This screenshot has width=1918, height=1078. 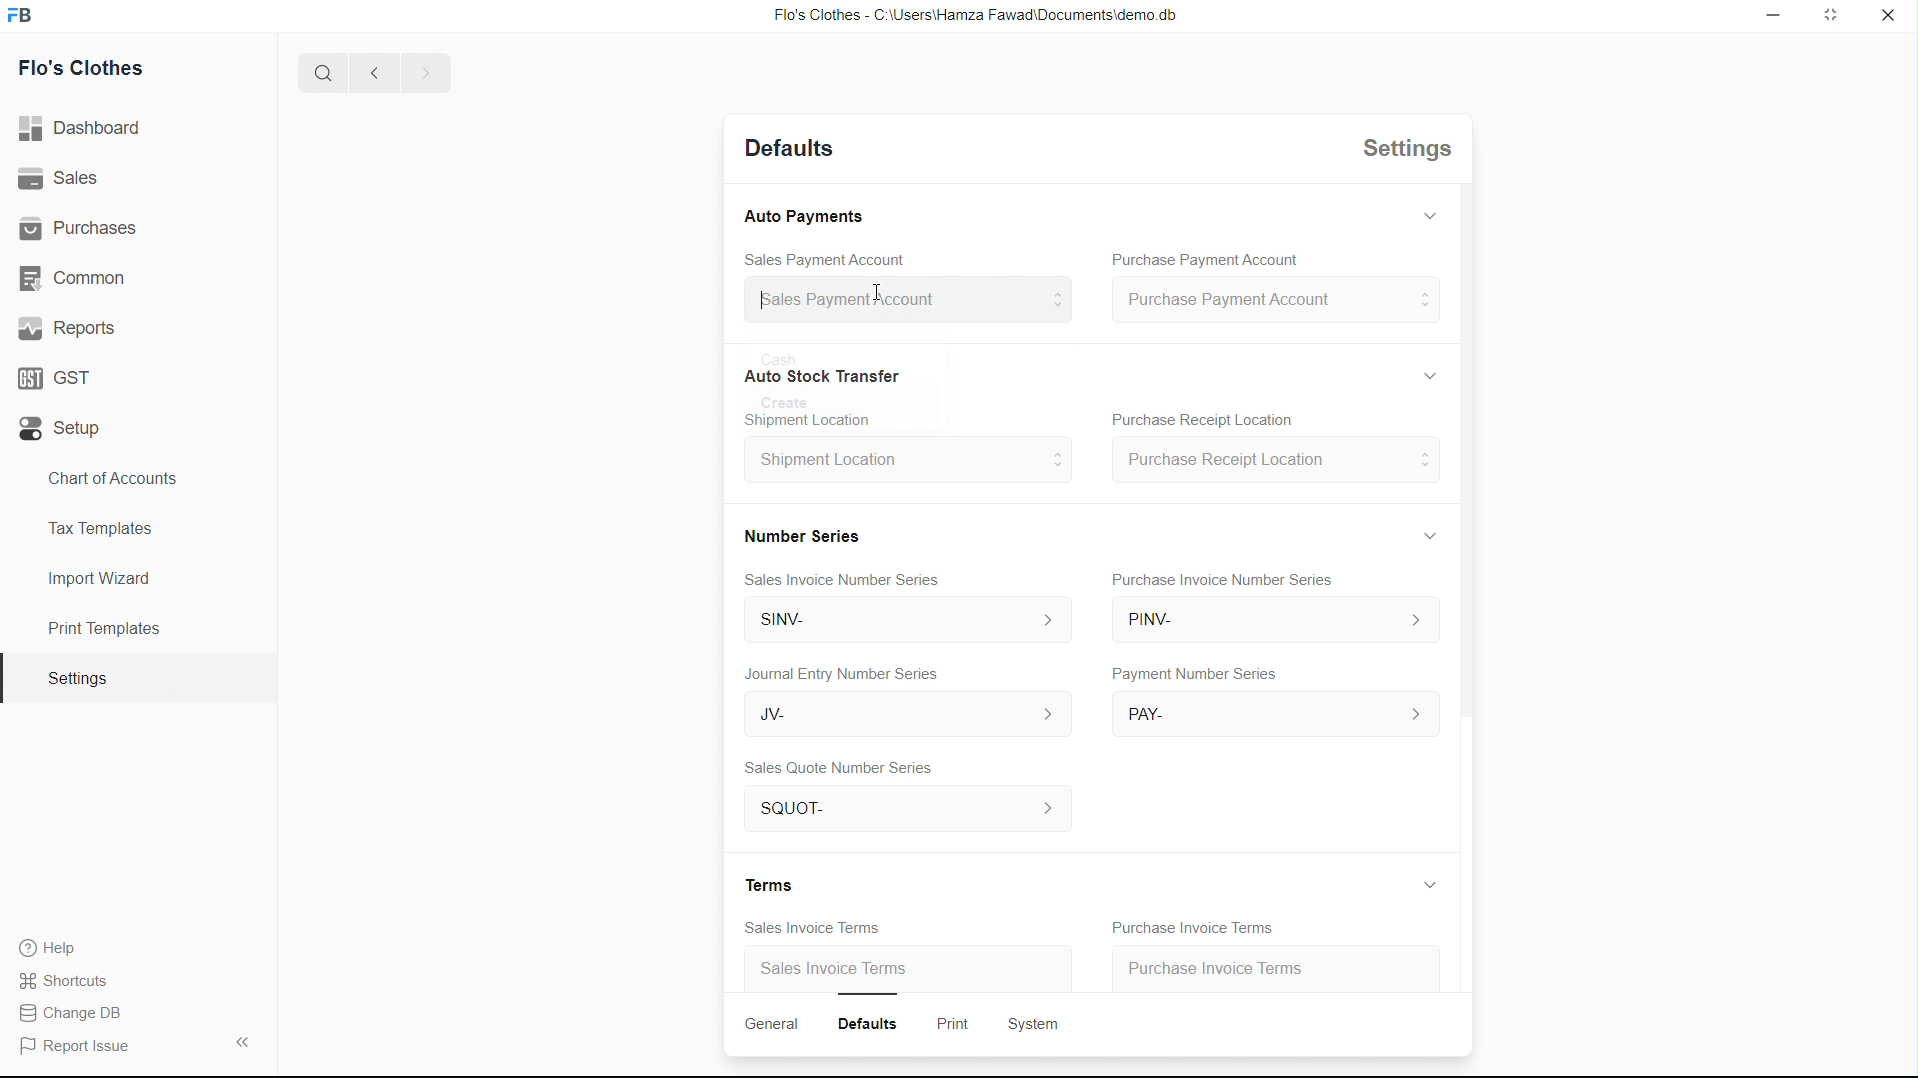 I want to click on Settings, so click(x=1411, y=152).